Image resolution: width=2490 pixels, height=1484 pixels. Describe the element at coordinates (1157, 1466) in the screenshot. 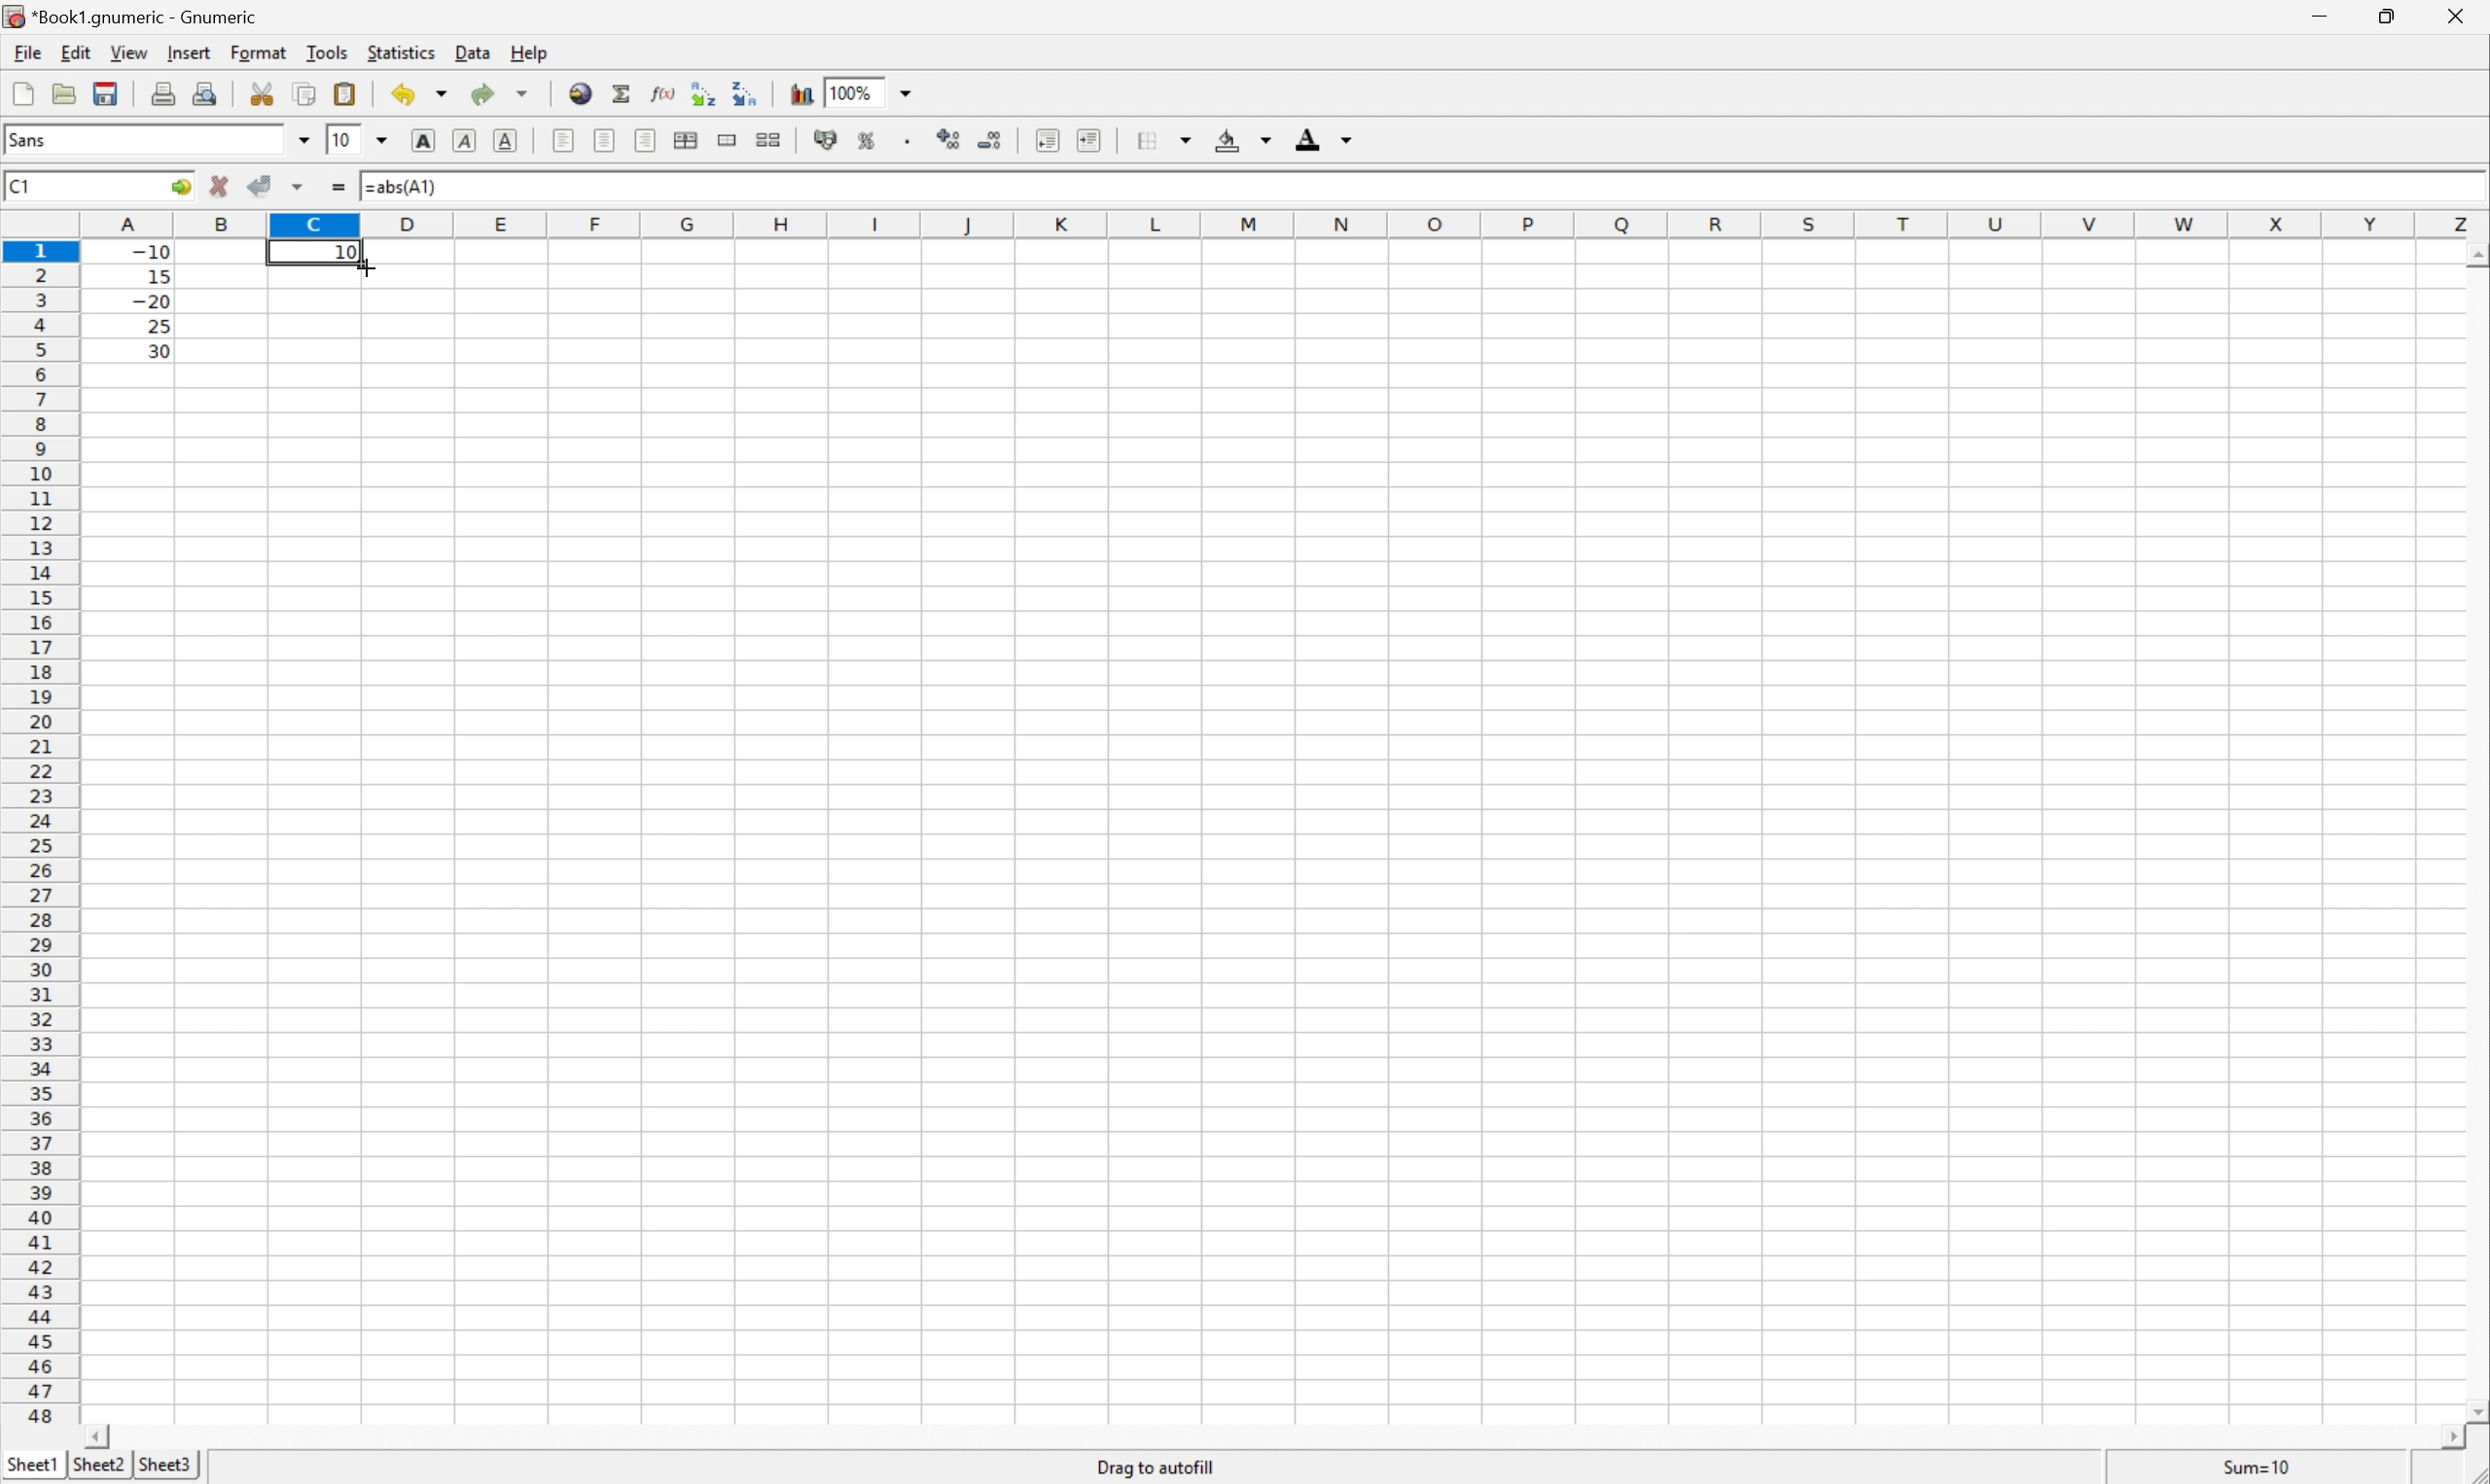

I see `Drag to autofill` at that location.